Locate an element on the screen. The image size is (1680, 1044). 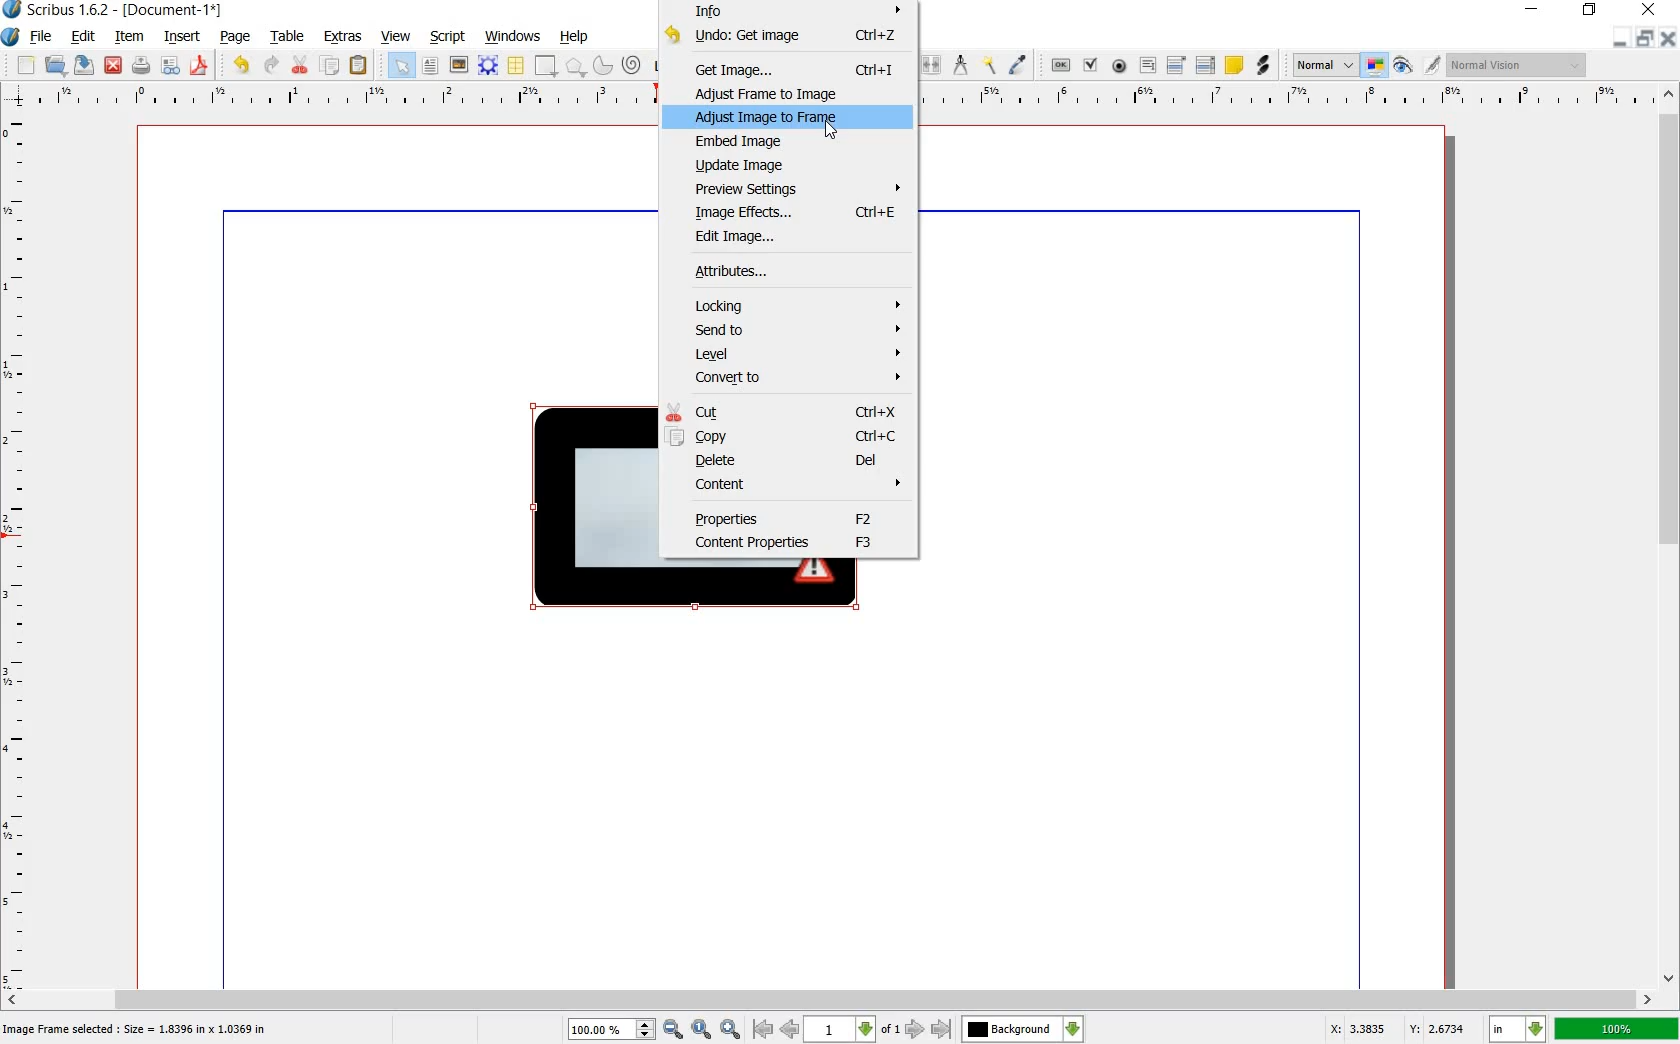
ruler is located at coordinates (23, 550).